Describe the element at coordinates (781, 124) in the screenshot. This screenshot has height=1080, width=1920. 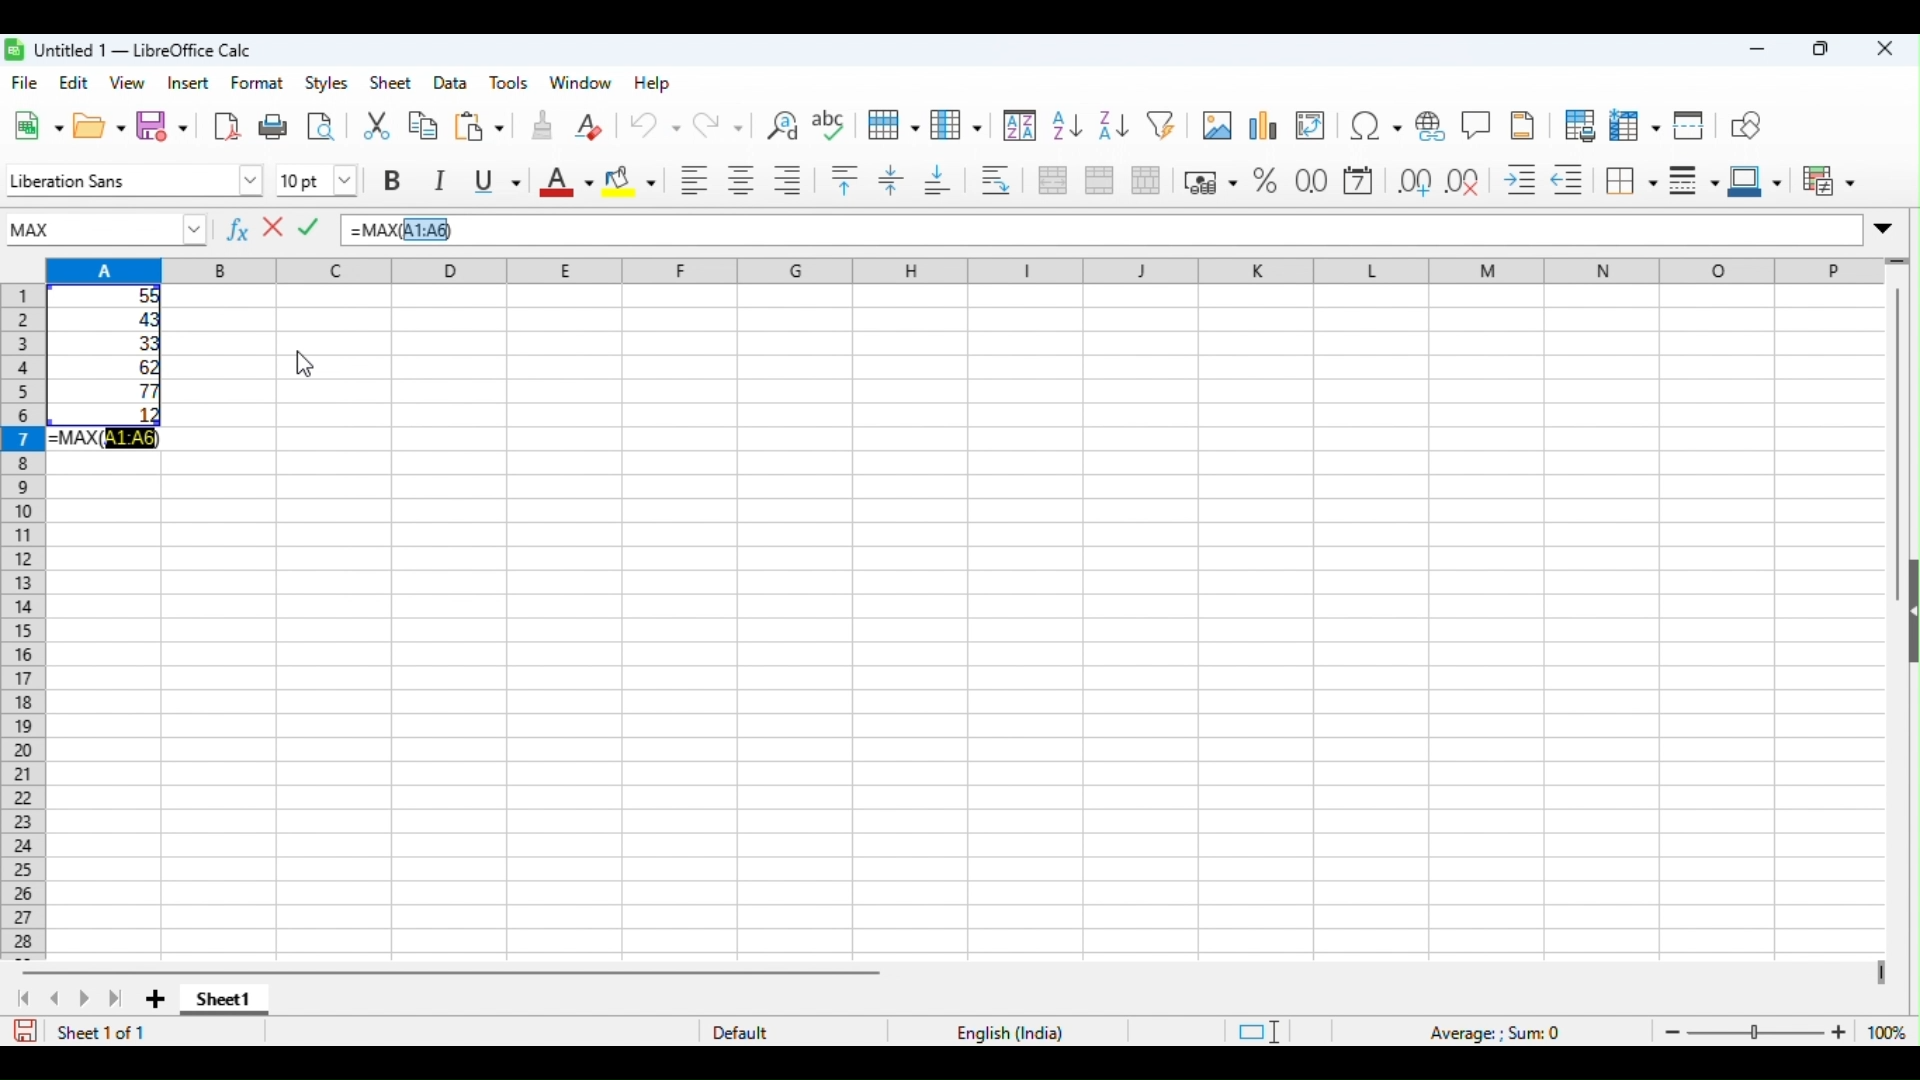
I see `find and replace` at that location.